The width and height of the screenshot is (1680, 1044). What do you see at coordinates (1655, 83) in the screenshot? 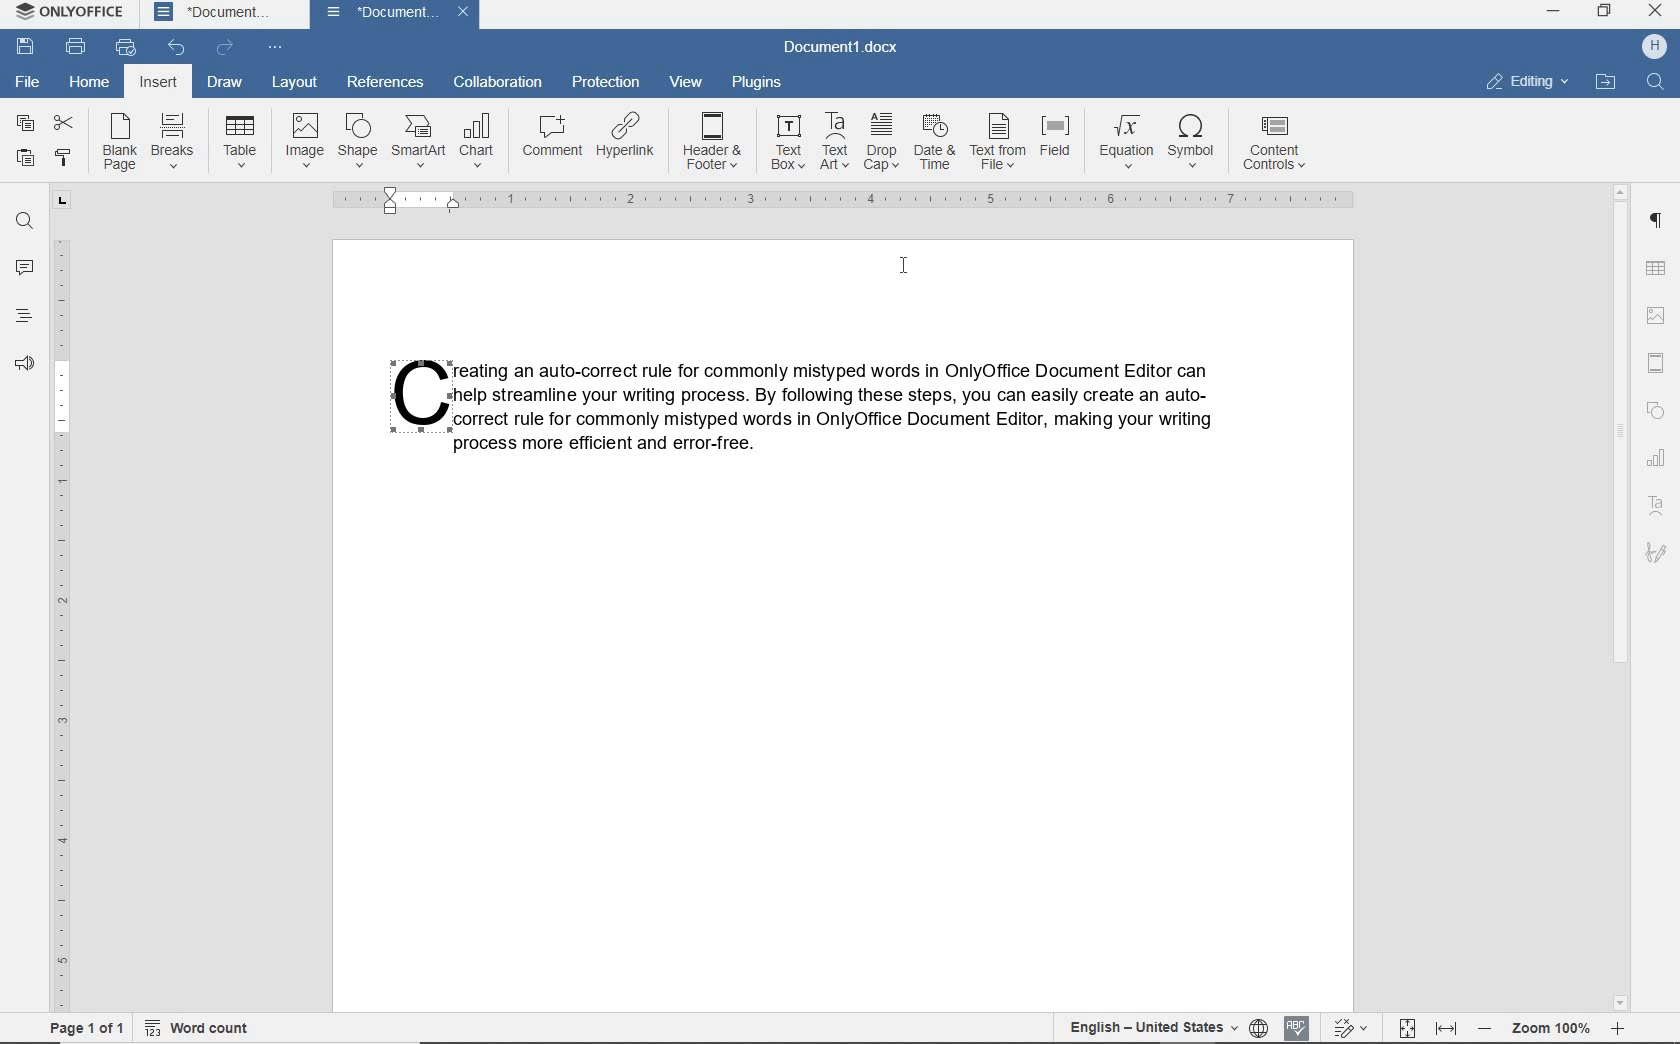
I see `find` at bounding box center [1655, 83].